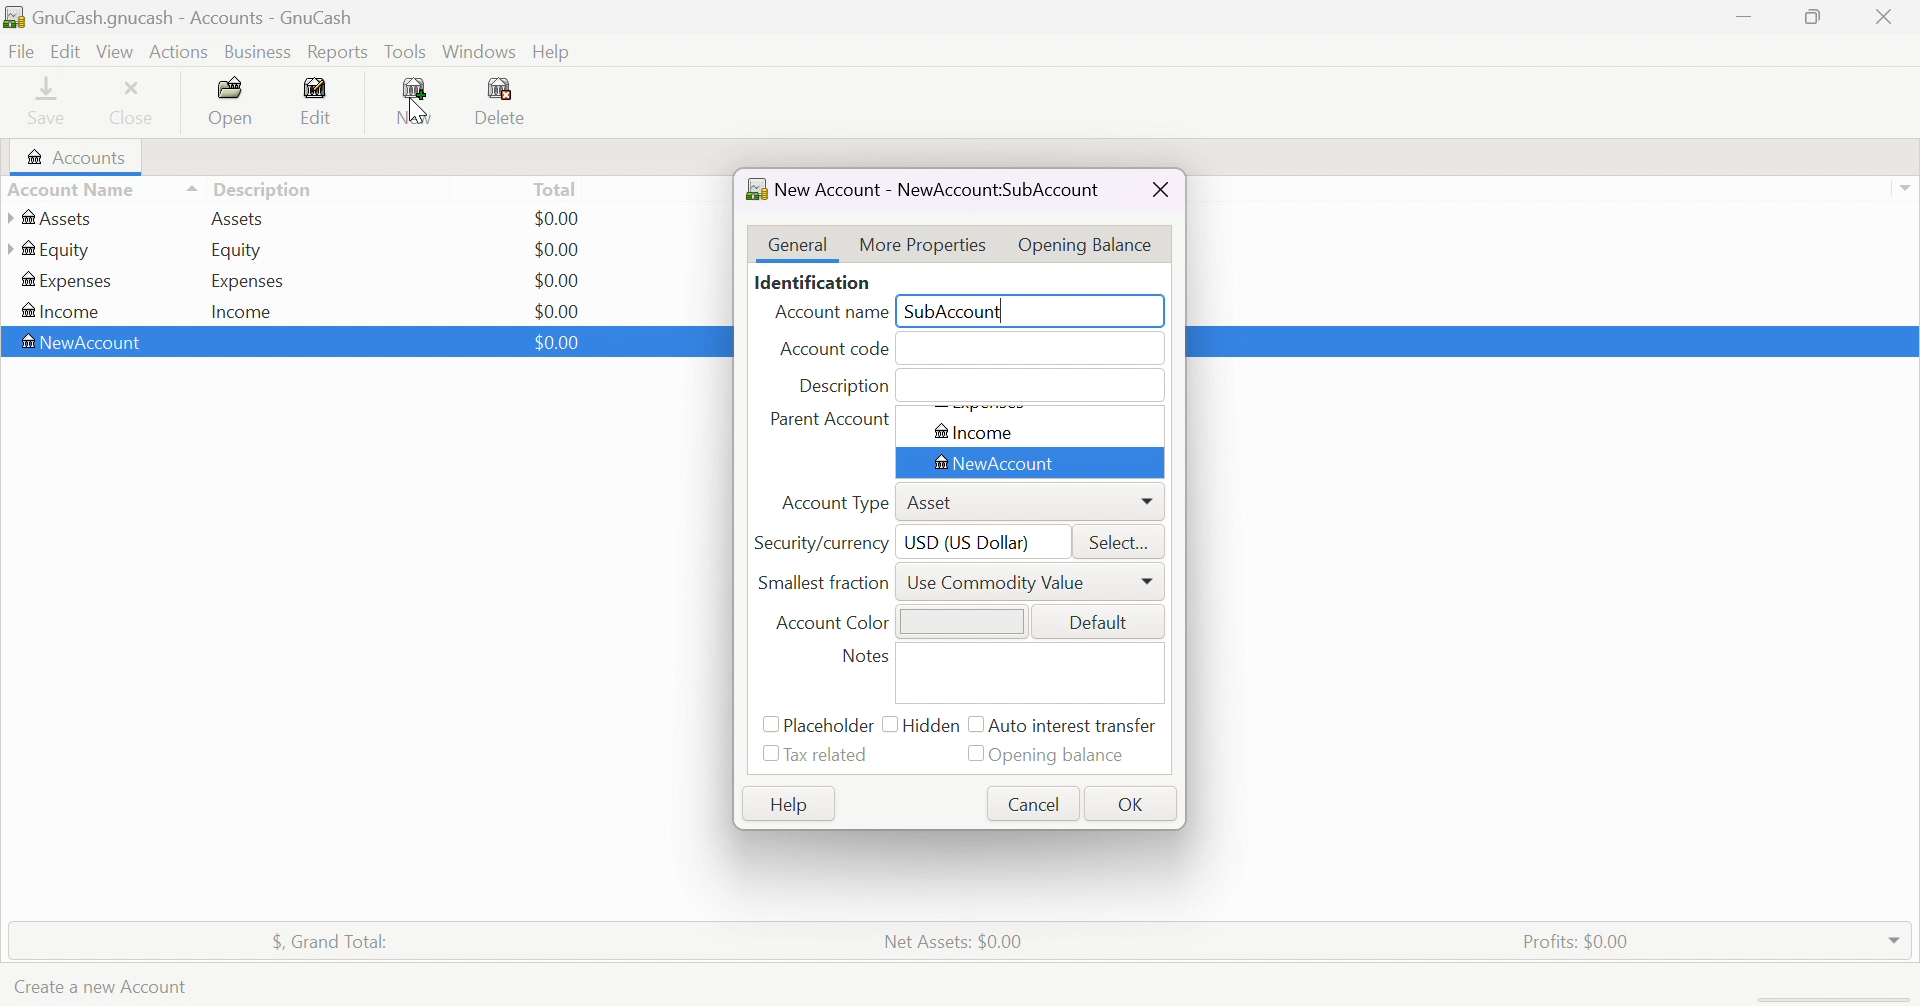 The width and height of the screenshot is (1920, 1006). Describe the element at coordinates (555, 192) in the screenshot. I see `Total` at that location.